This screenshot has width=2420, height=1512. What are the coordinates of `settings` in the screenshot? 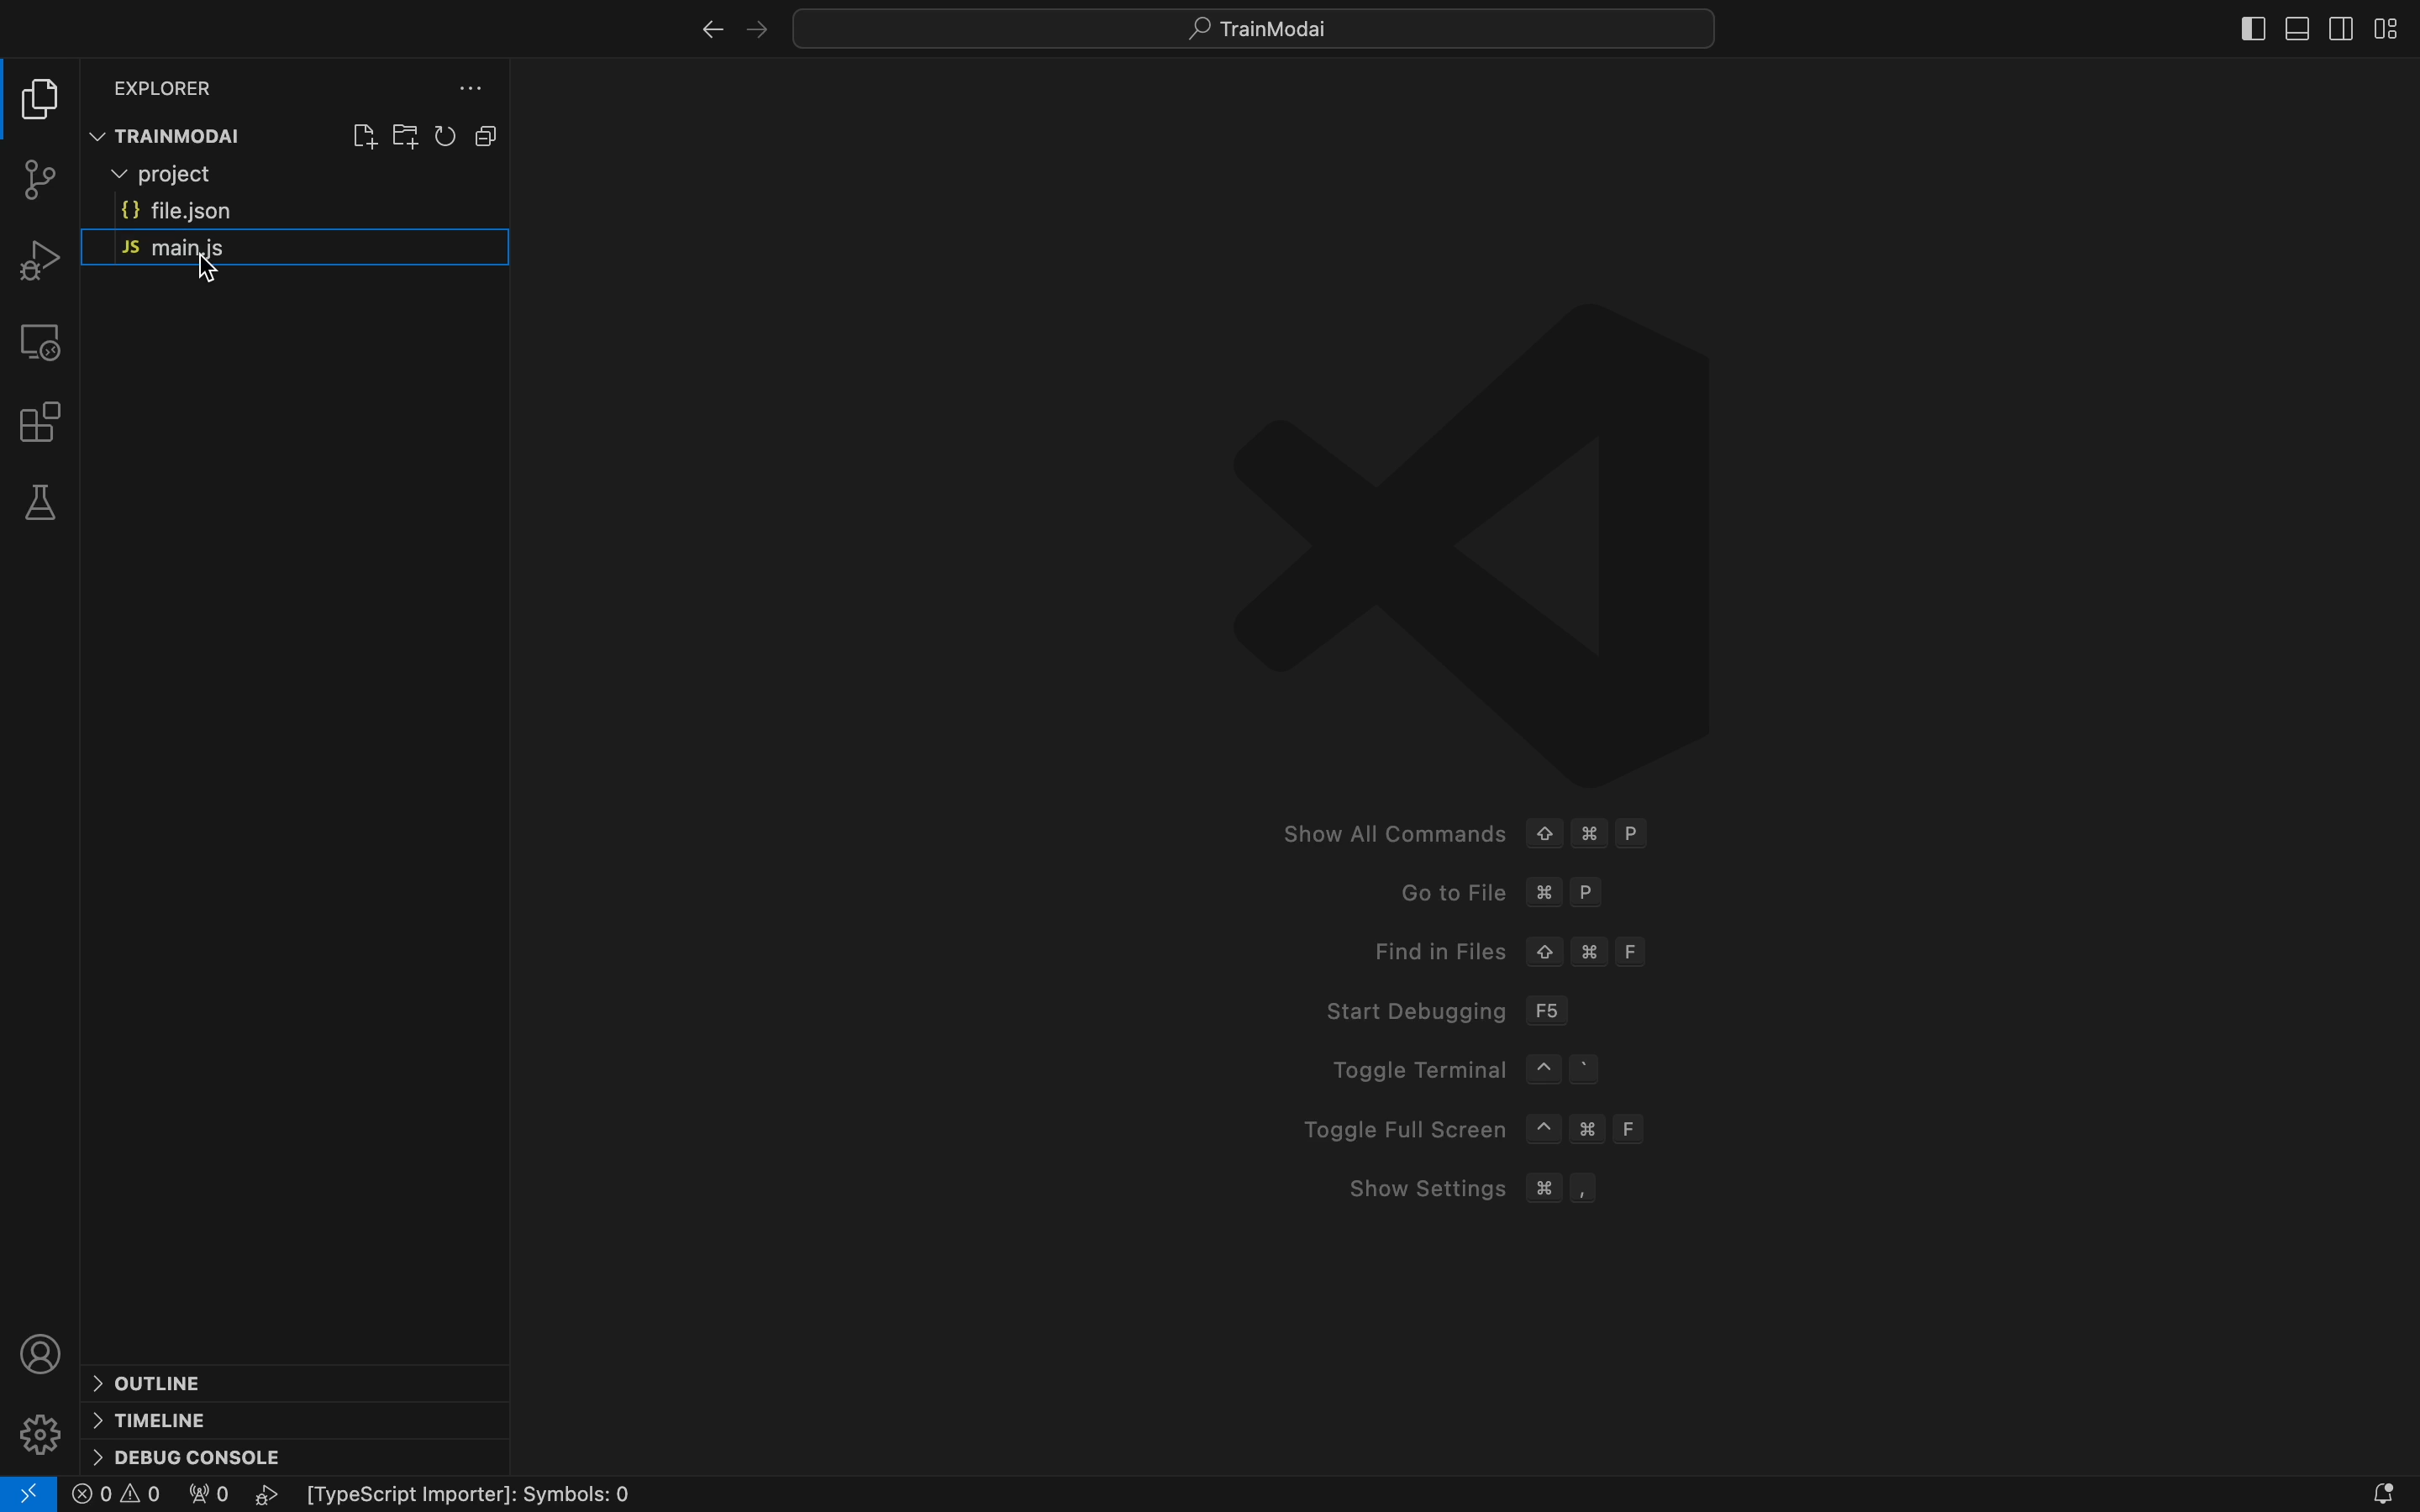 It's located at (40, 1434).